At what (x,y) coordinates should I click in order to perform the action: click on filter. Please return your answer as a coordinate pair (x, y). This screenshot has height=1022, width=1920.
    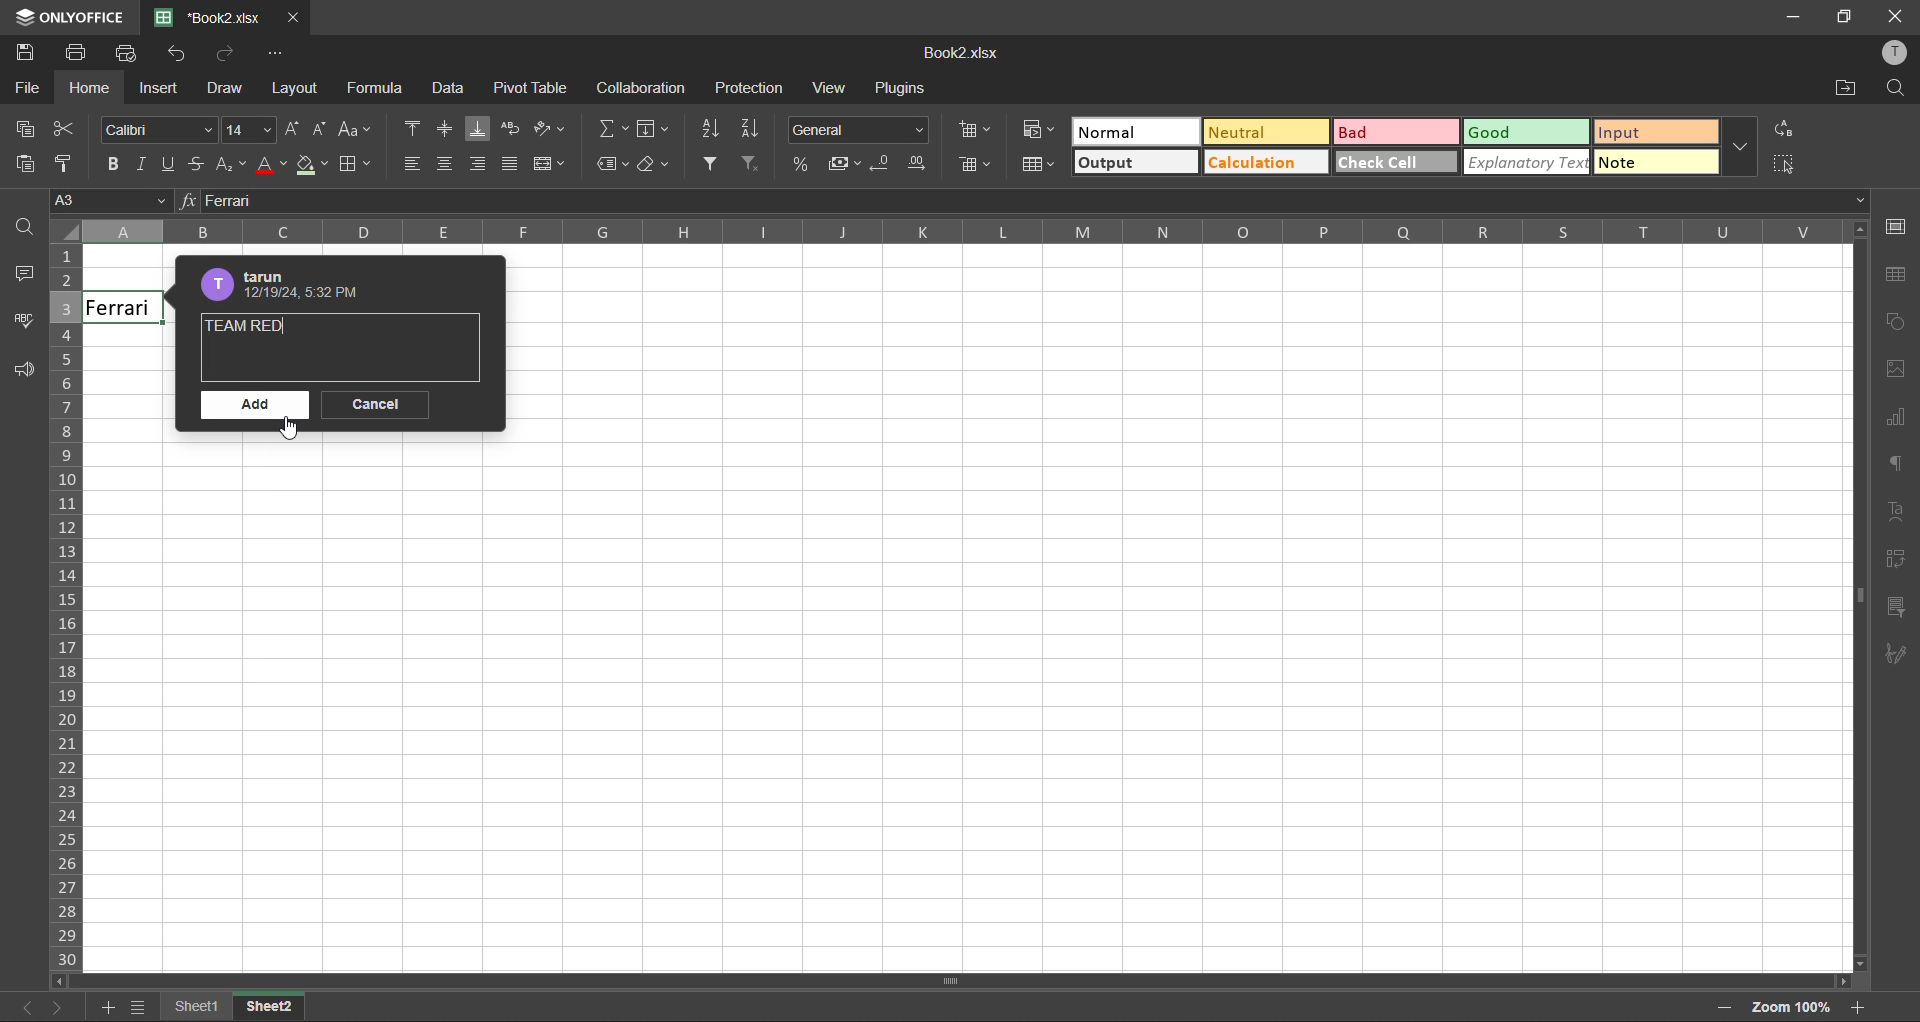
    Looking at the image, I should click on (713, 164).